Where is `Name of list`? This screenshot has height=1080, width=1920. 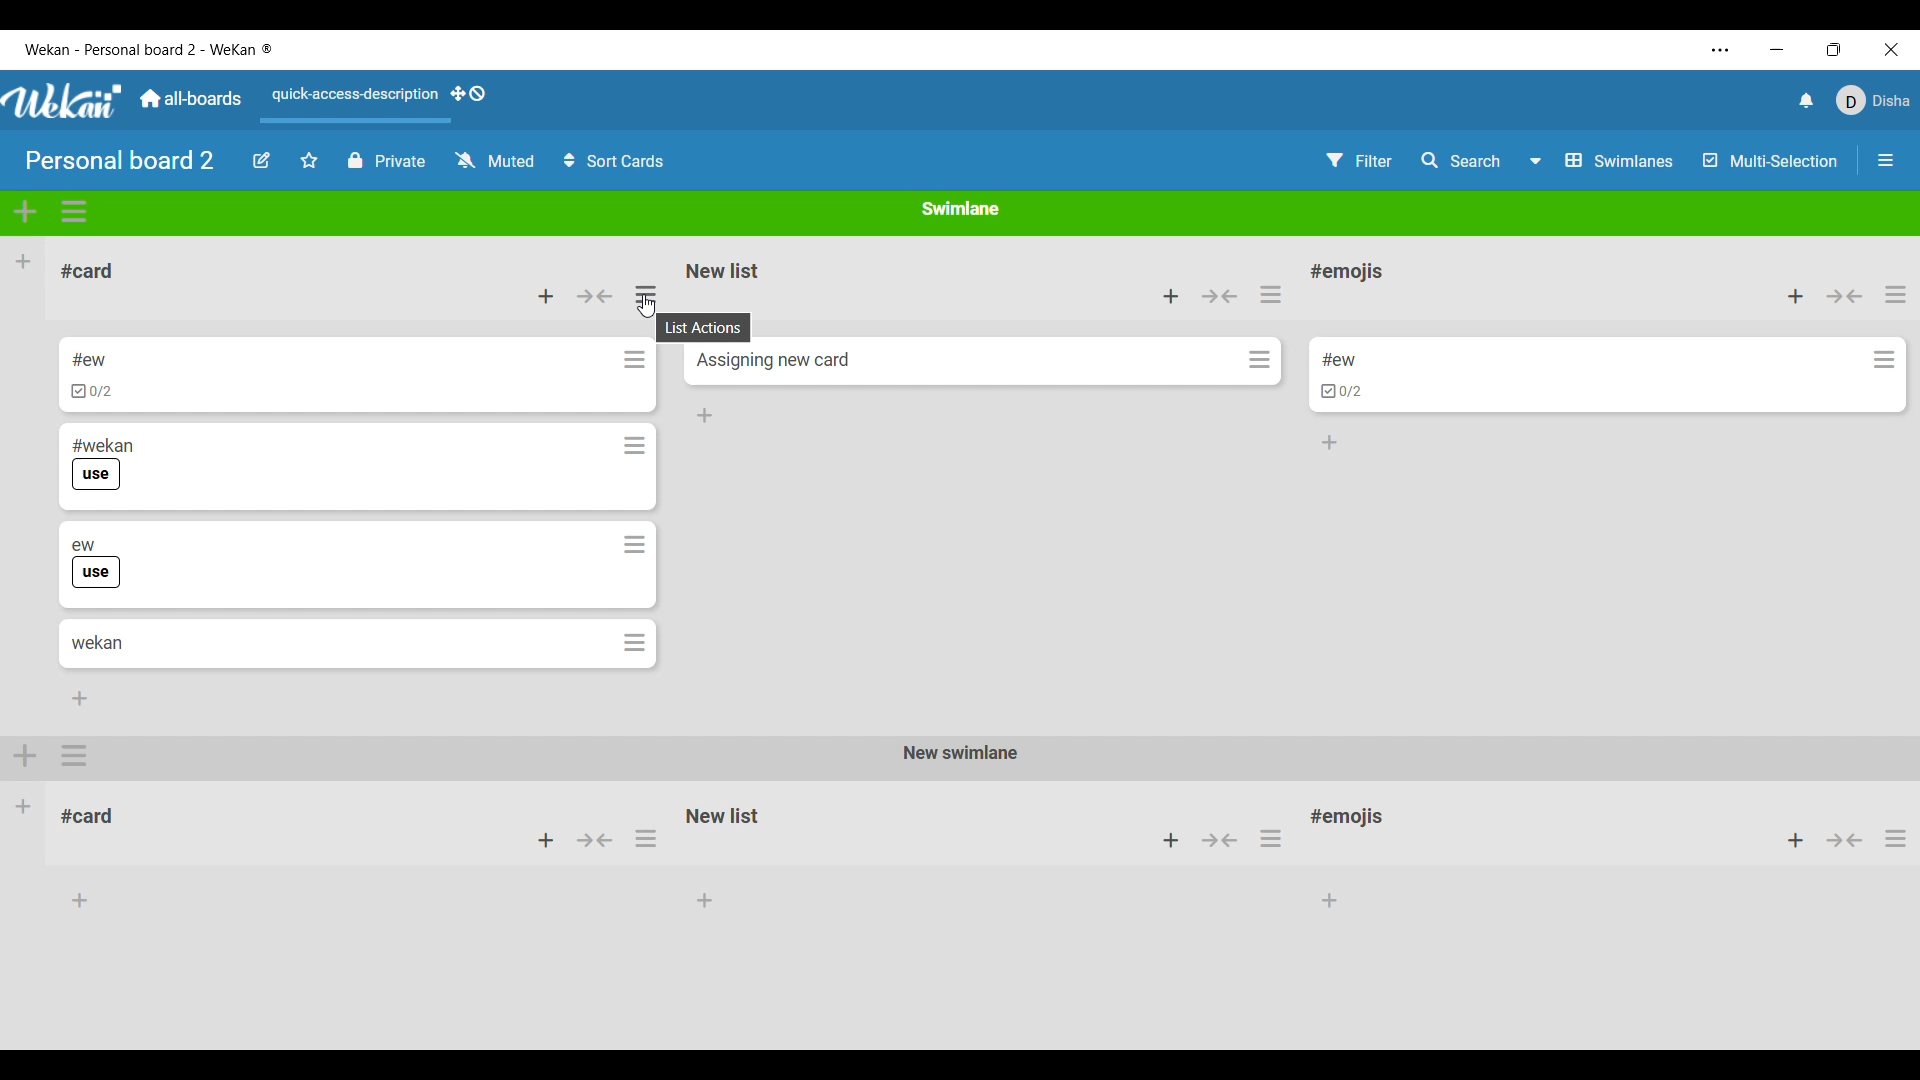 Name of list is located at coordinates (725, 269).